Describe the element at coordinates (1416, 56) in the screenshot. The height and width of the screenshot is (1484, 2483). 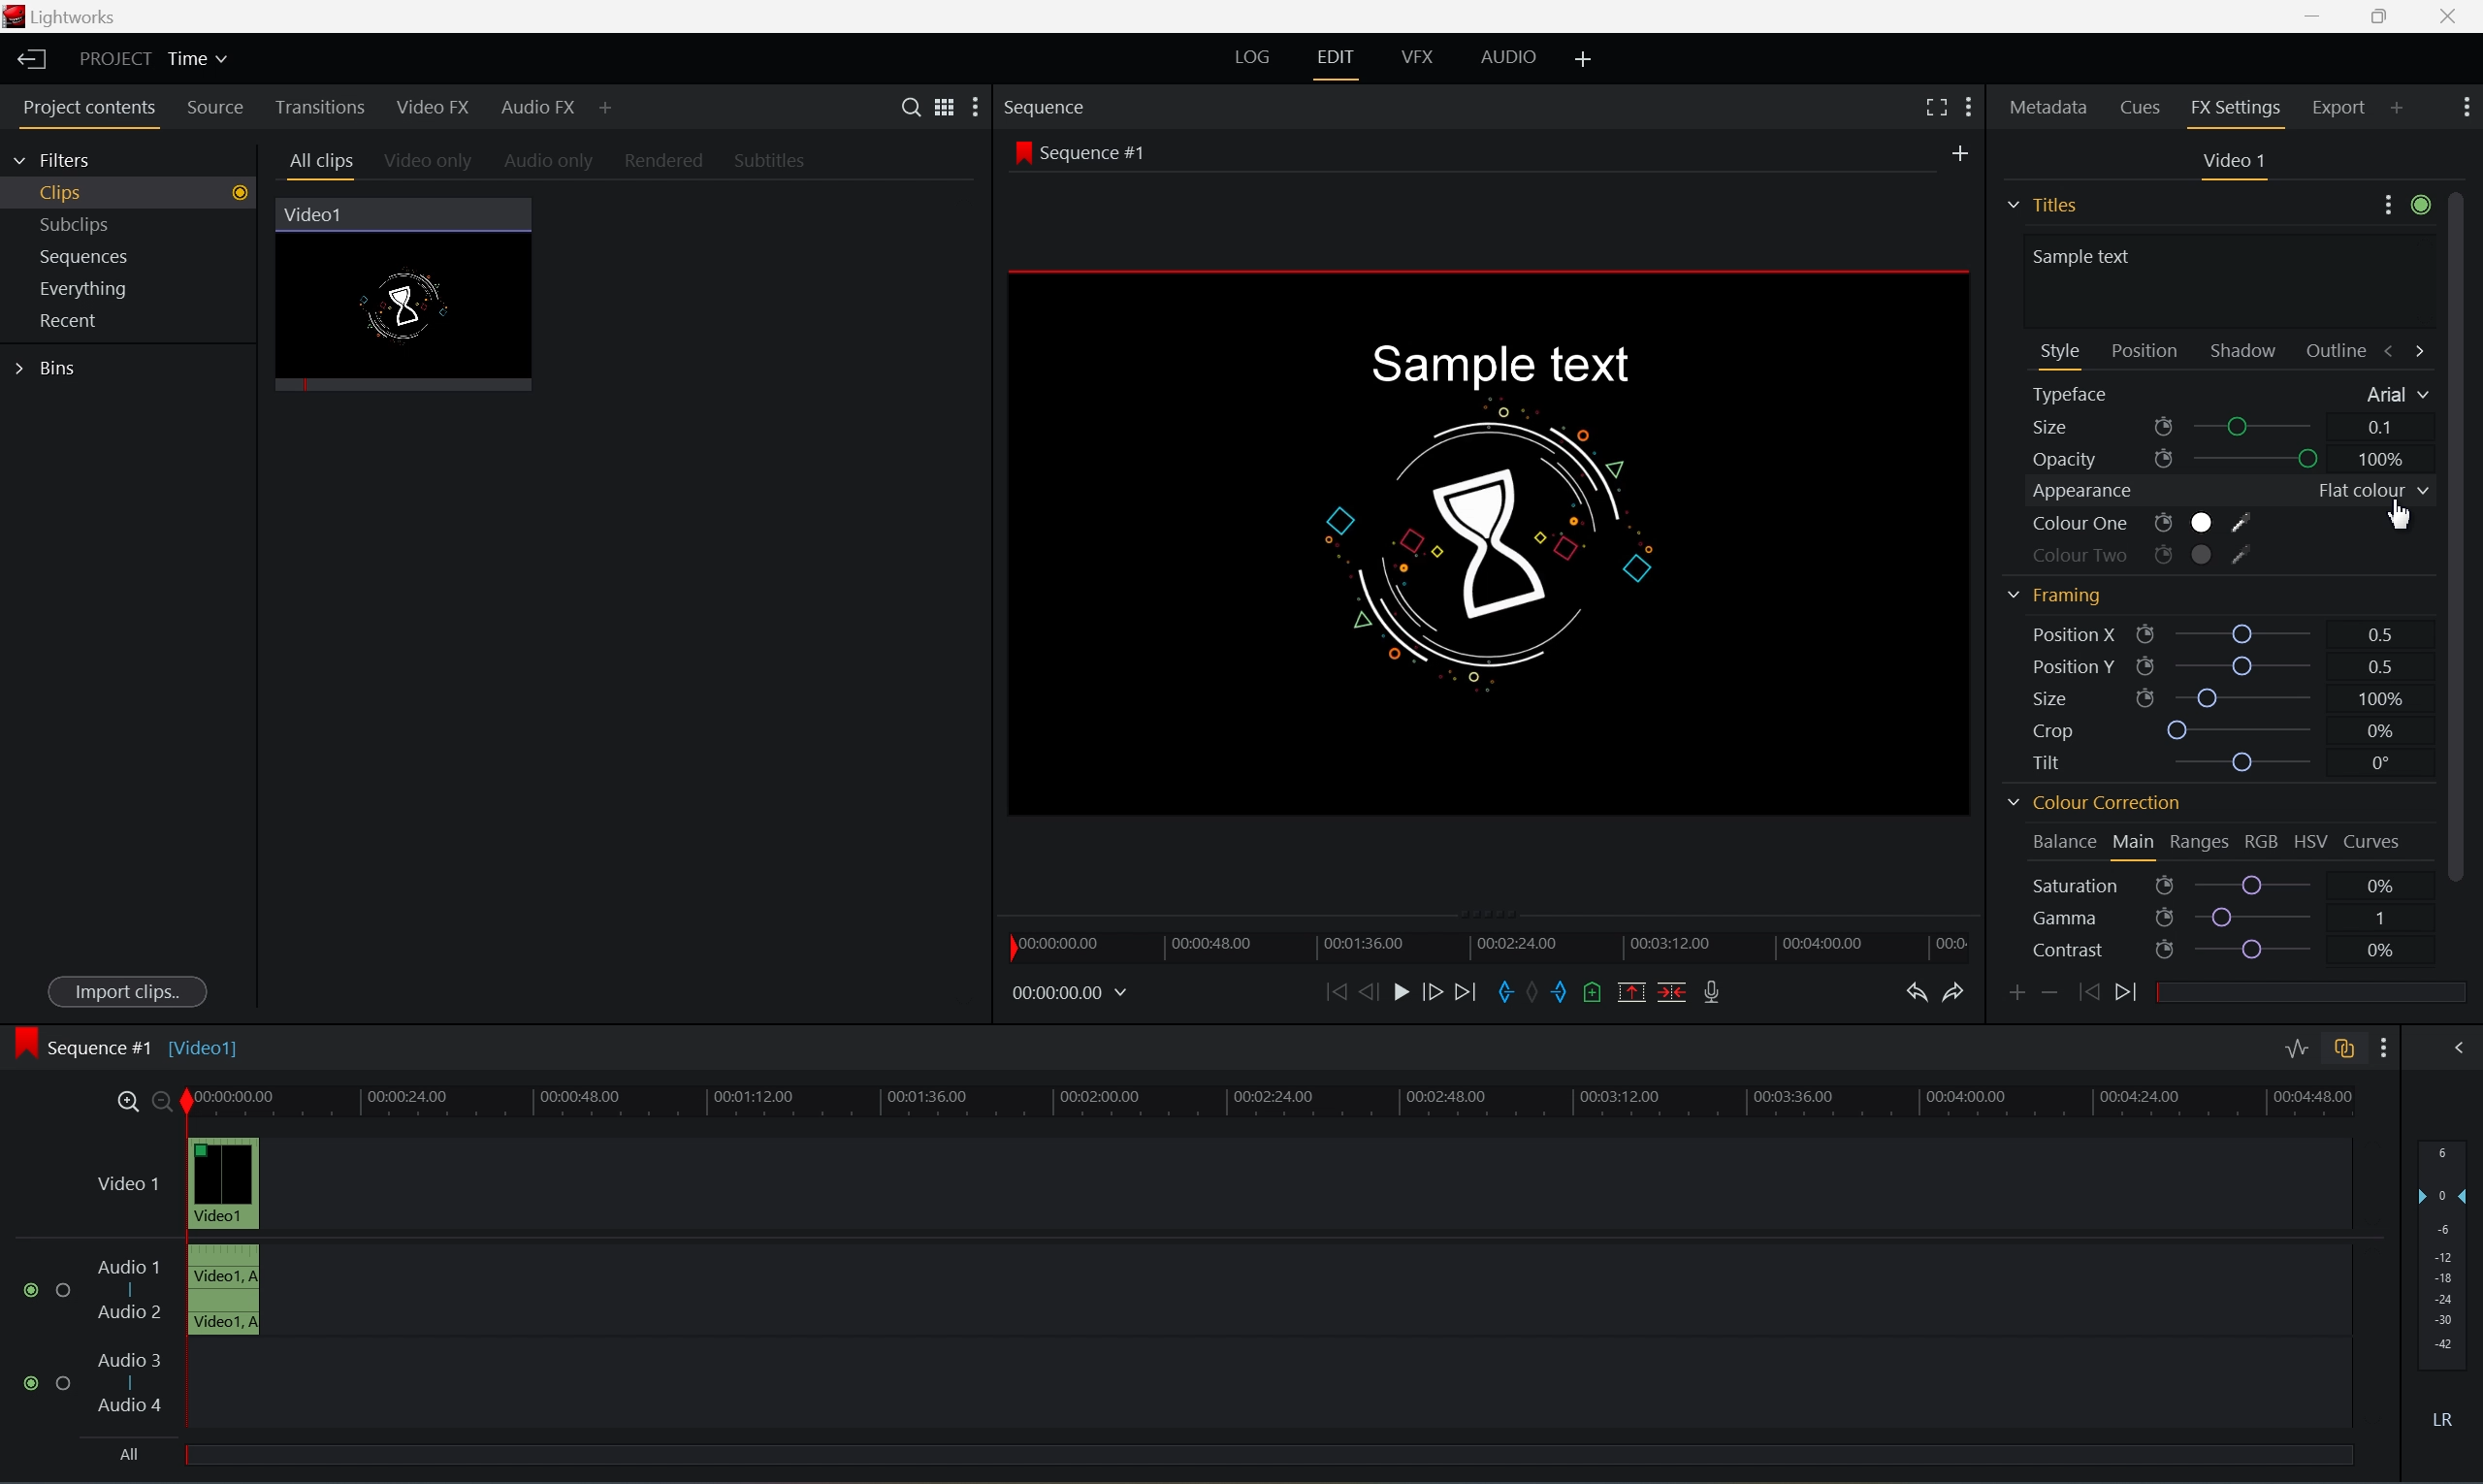
I see `vfx` at that location.